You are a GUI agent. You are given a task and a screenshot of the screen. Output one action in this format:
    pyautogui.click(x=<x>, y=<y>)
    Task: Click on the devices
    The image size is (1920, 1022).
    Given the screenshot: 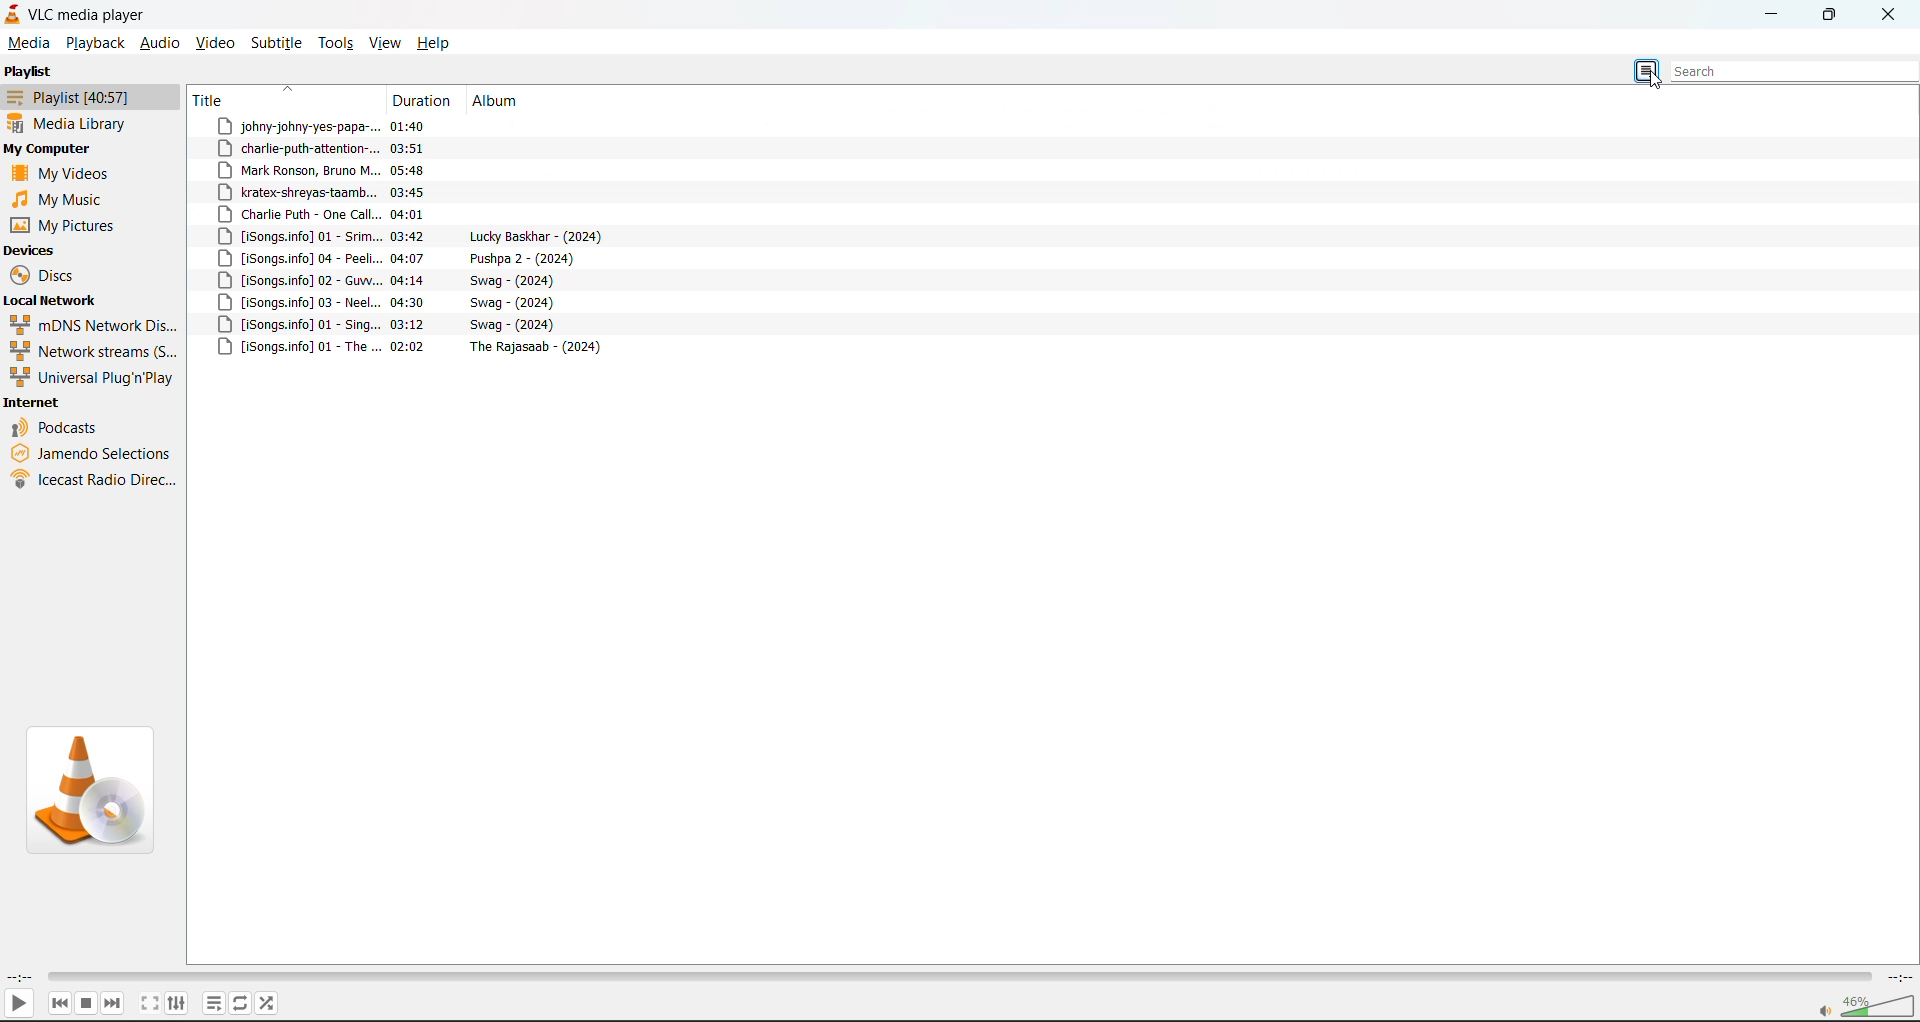 What is the action you would take?
    pyautogui.click(x=31, y=252)
    